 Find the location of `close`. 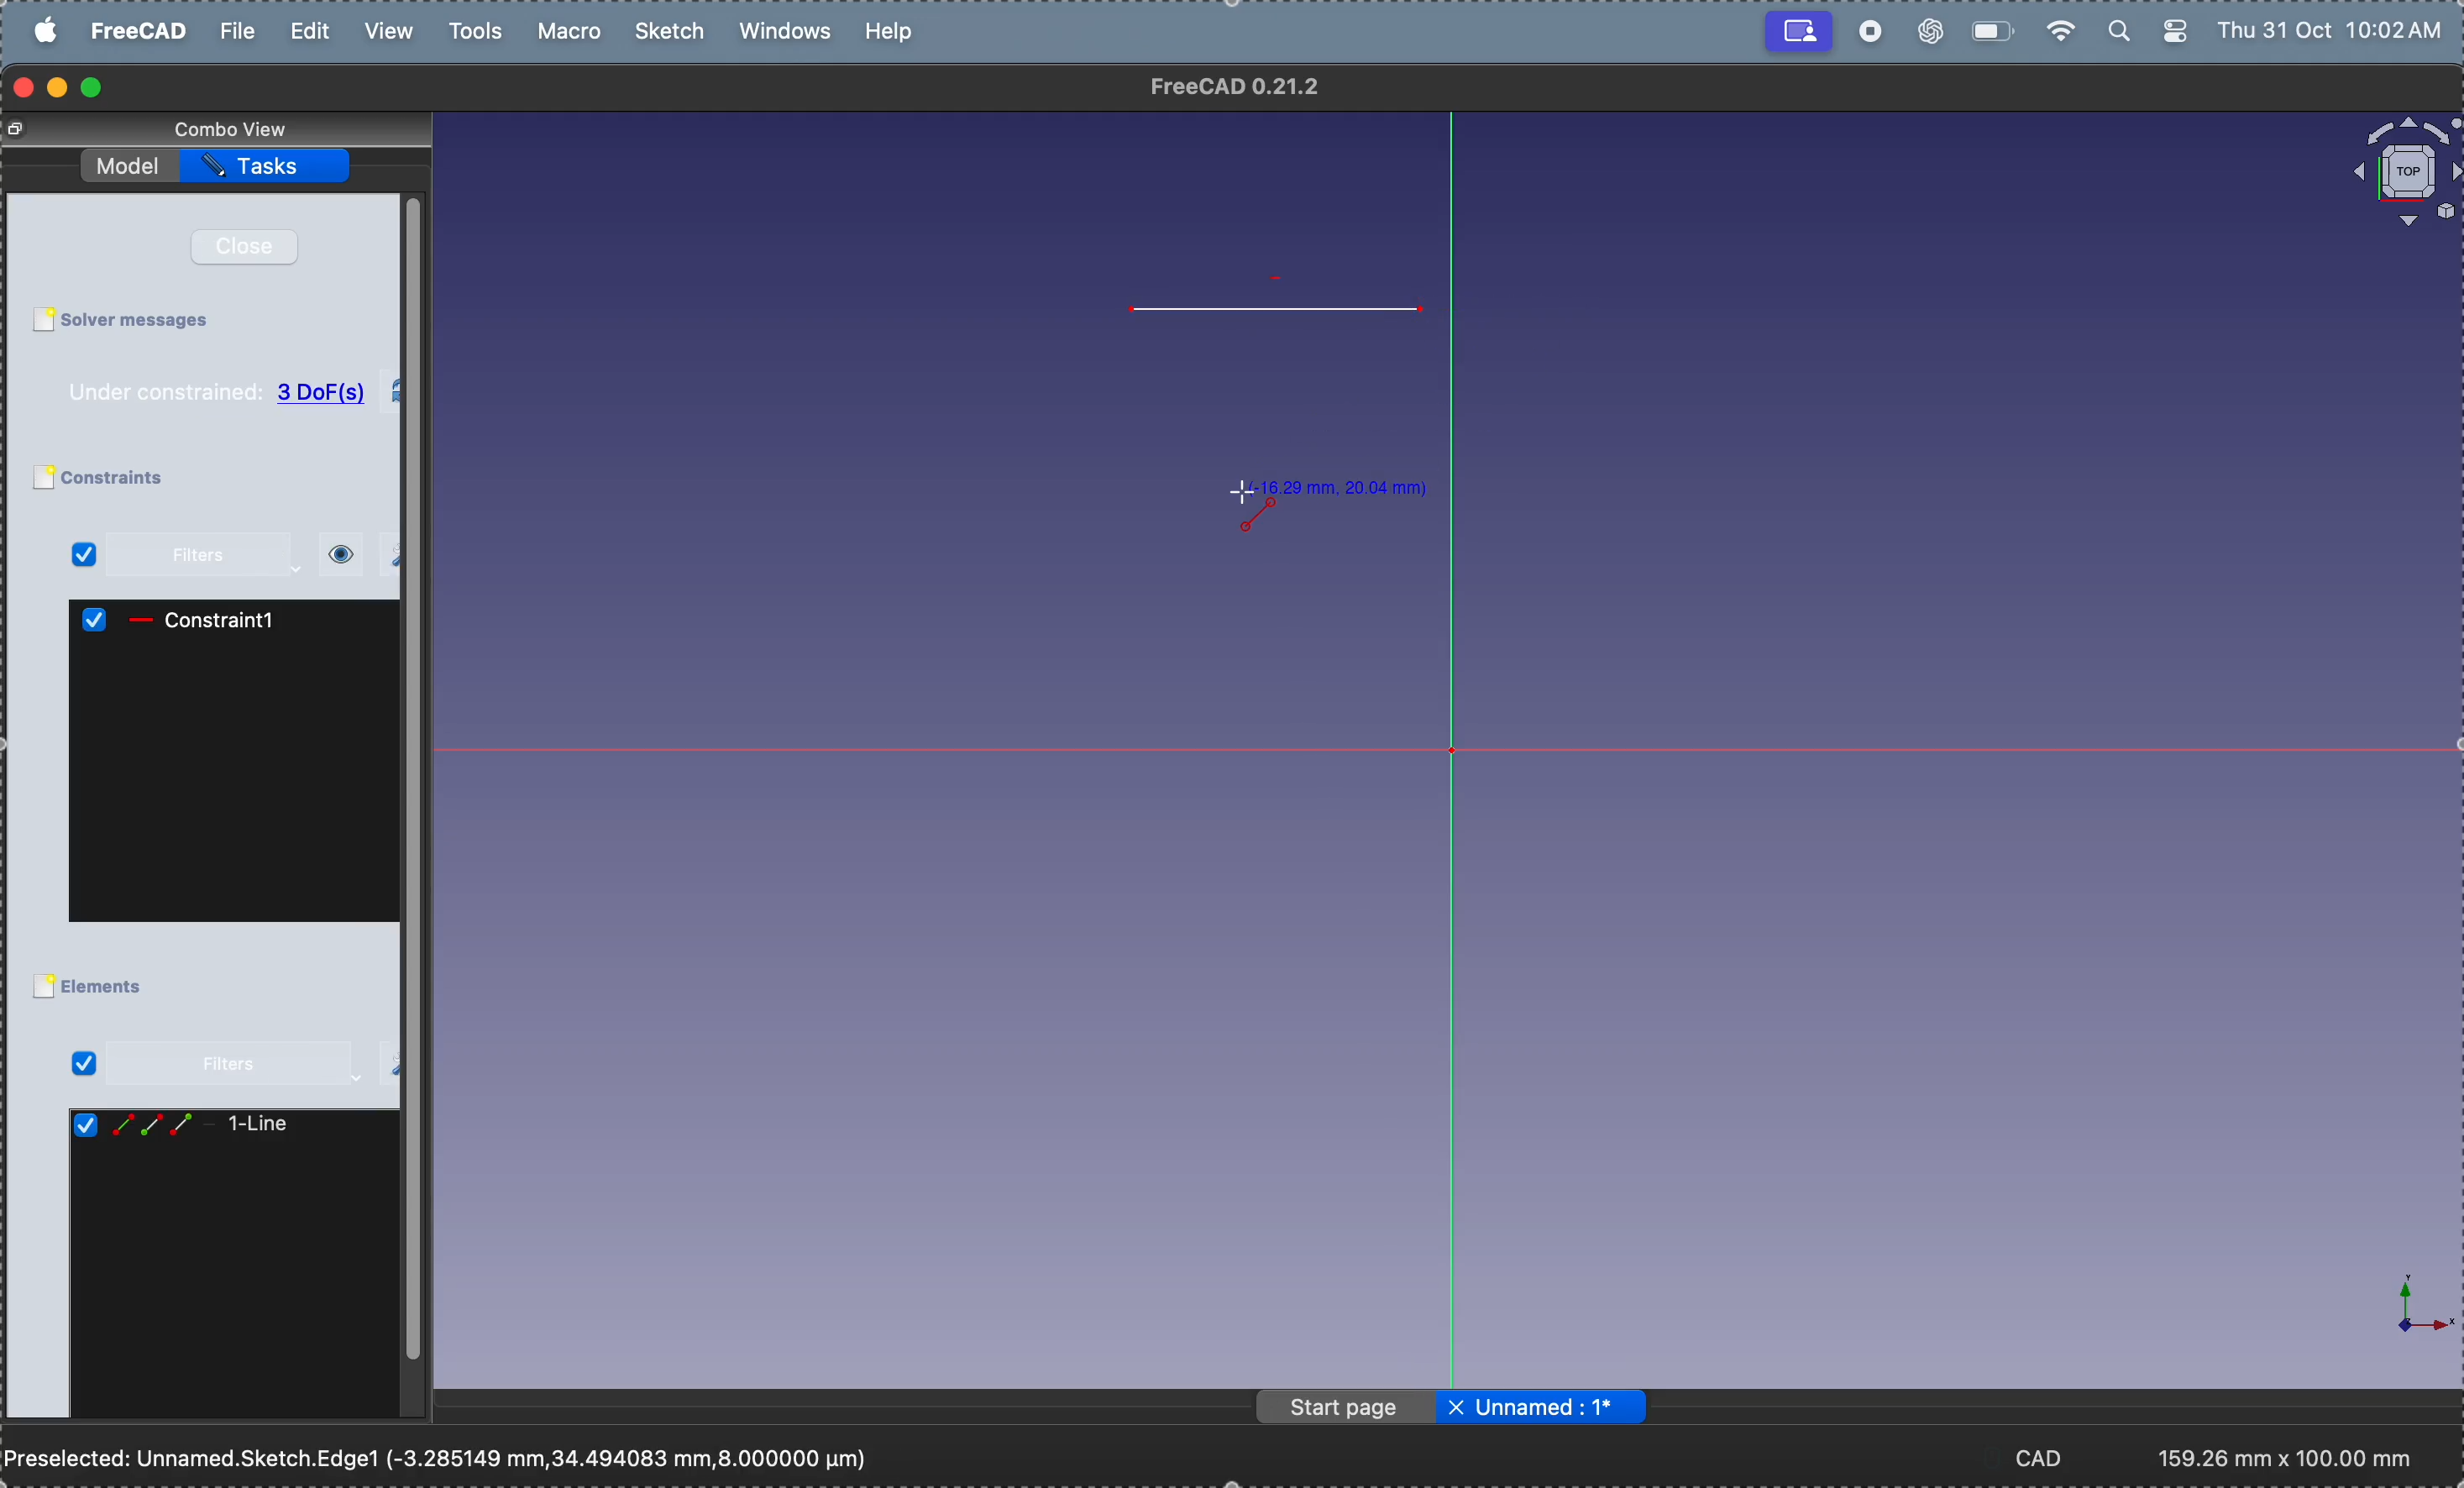

close is located at coordinates (252, 246).